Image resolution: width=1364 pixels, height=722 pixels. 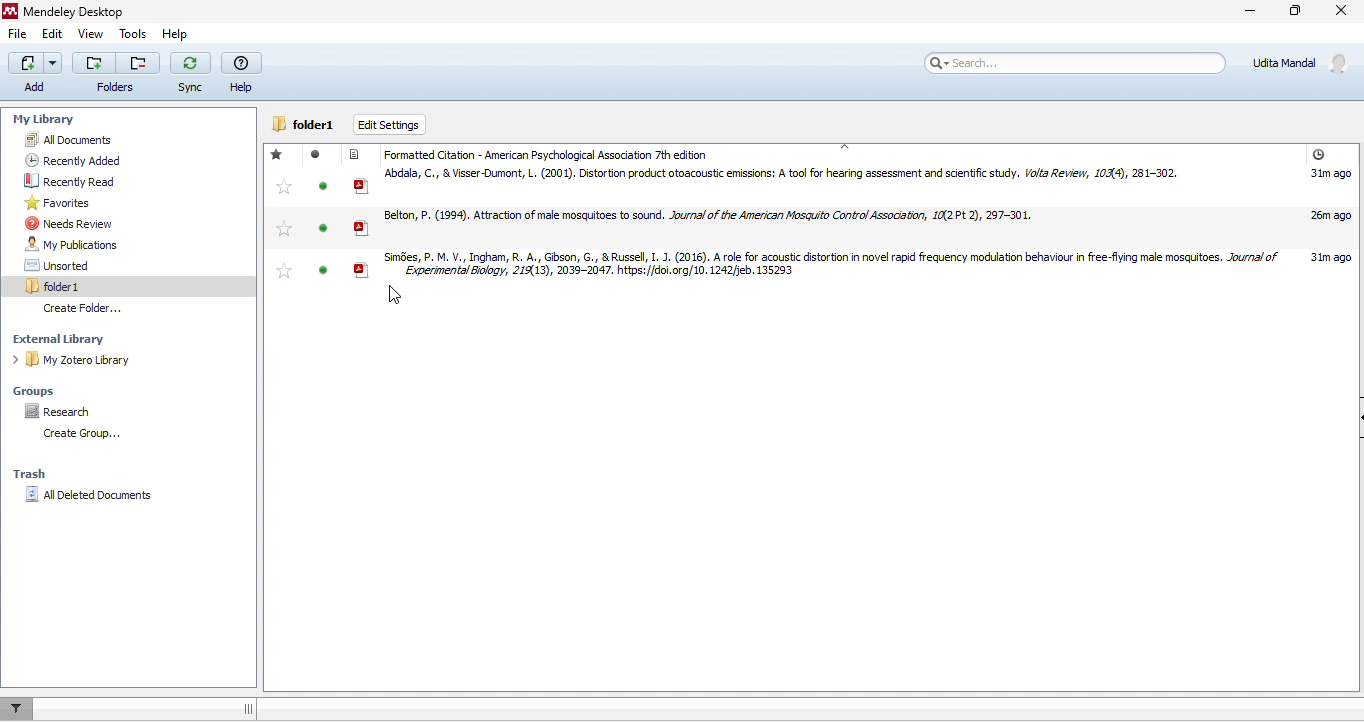 I want to click on recently read, so click(x=66, y=180).